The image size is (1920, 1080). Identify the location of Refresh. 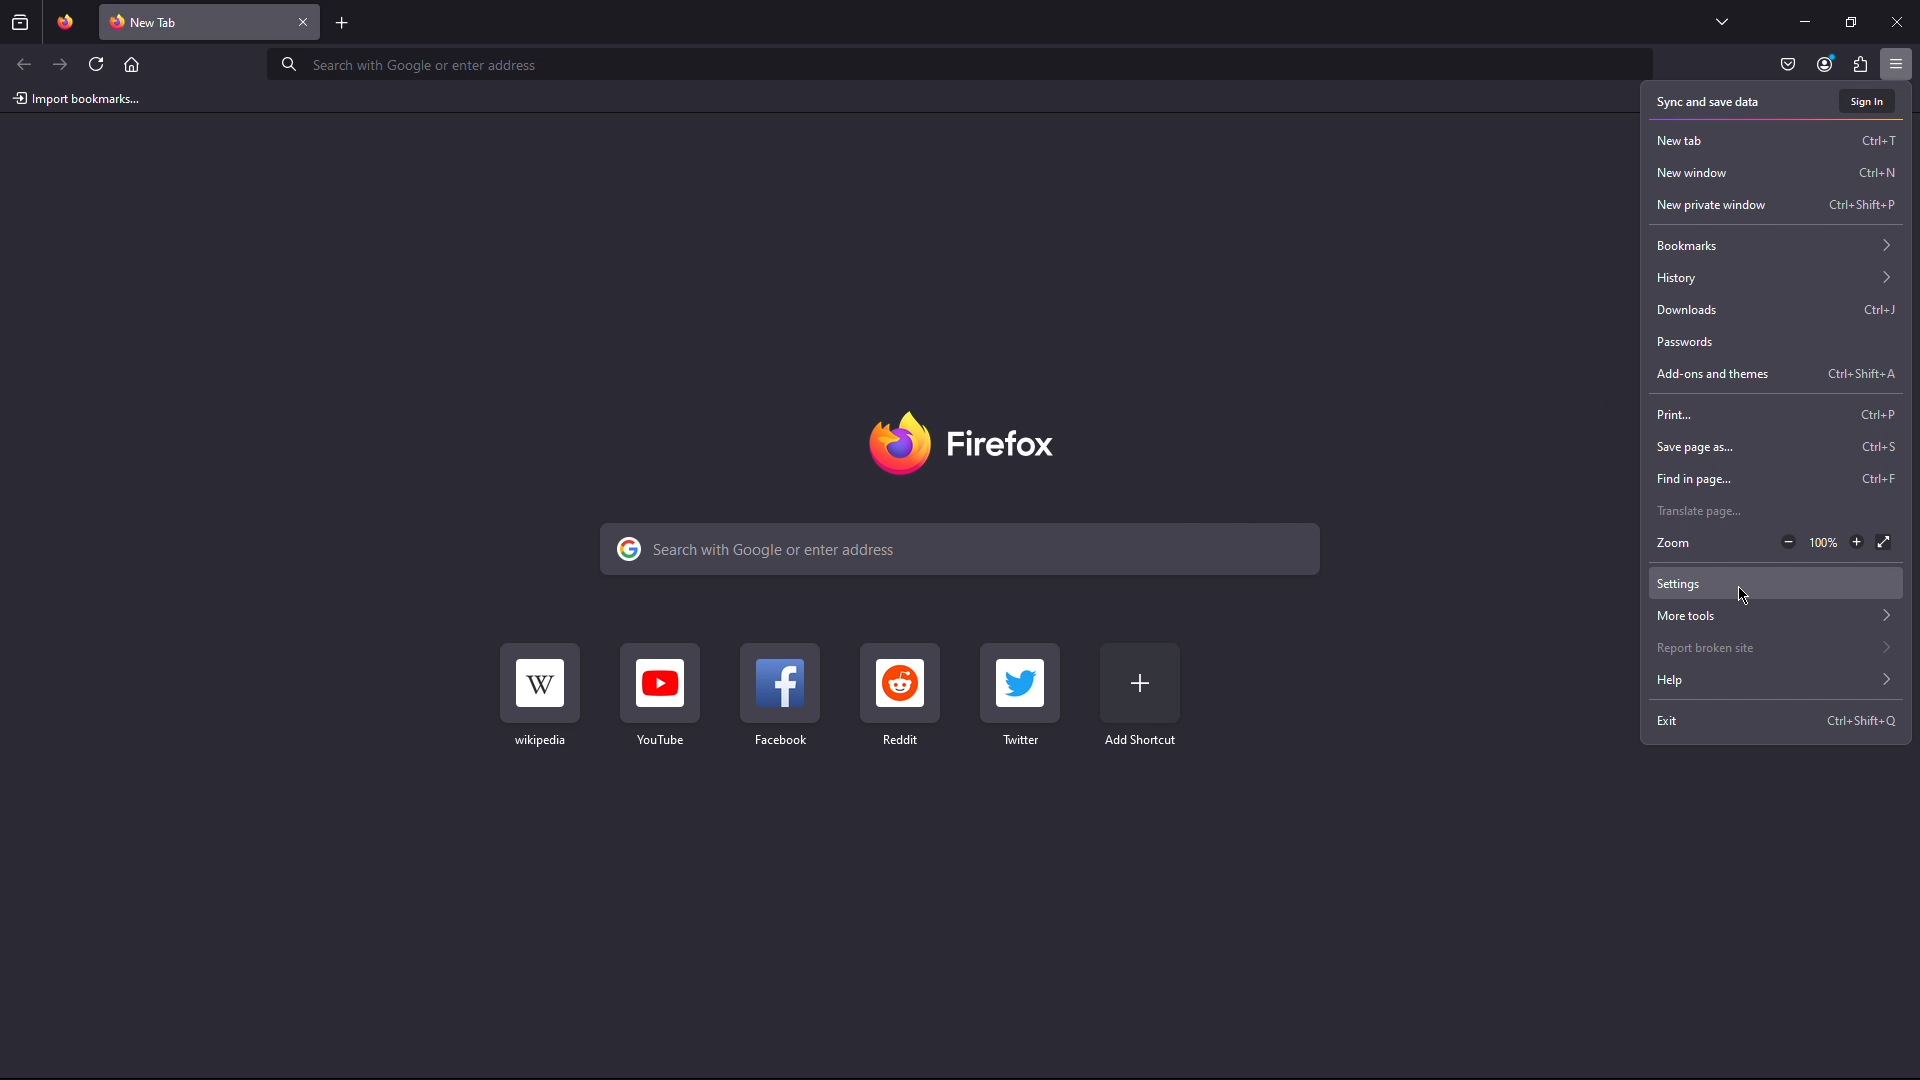
(97, 63).